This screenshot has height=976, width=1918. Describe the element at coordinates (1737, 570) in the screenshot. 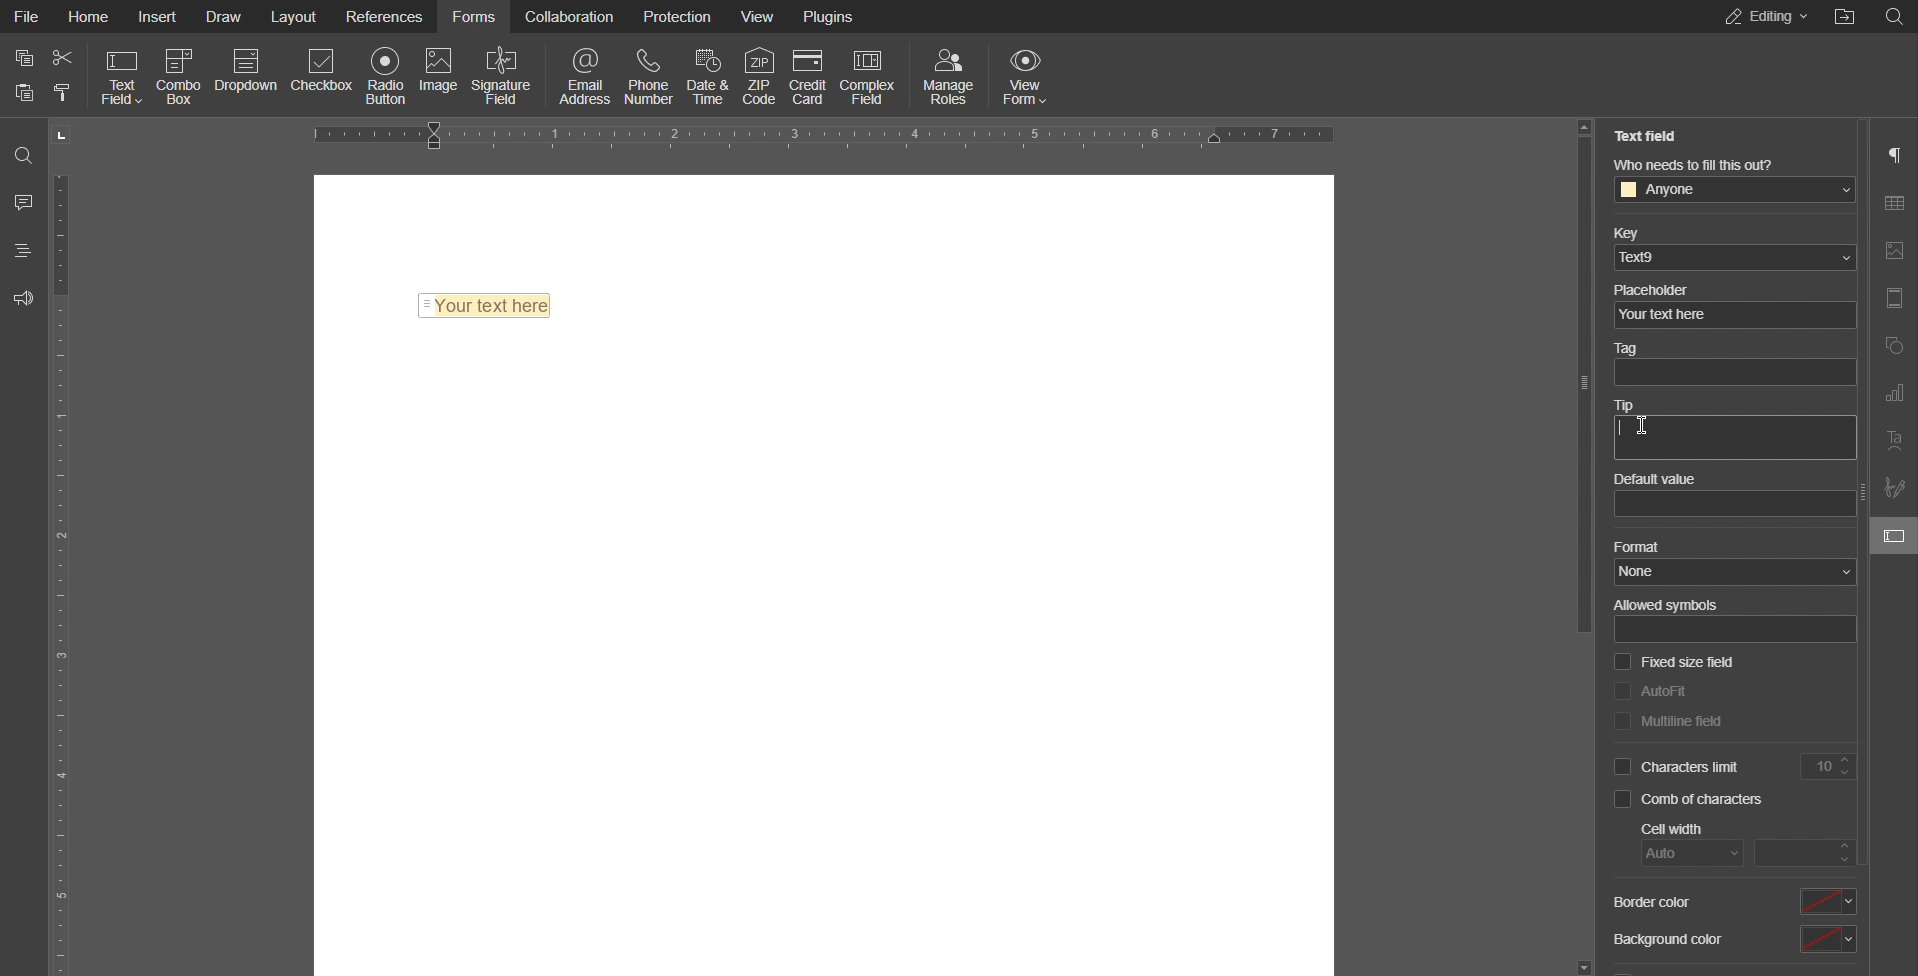

I see `none` at that location.